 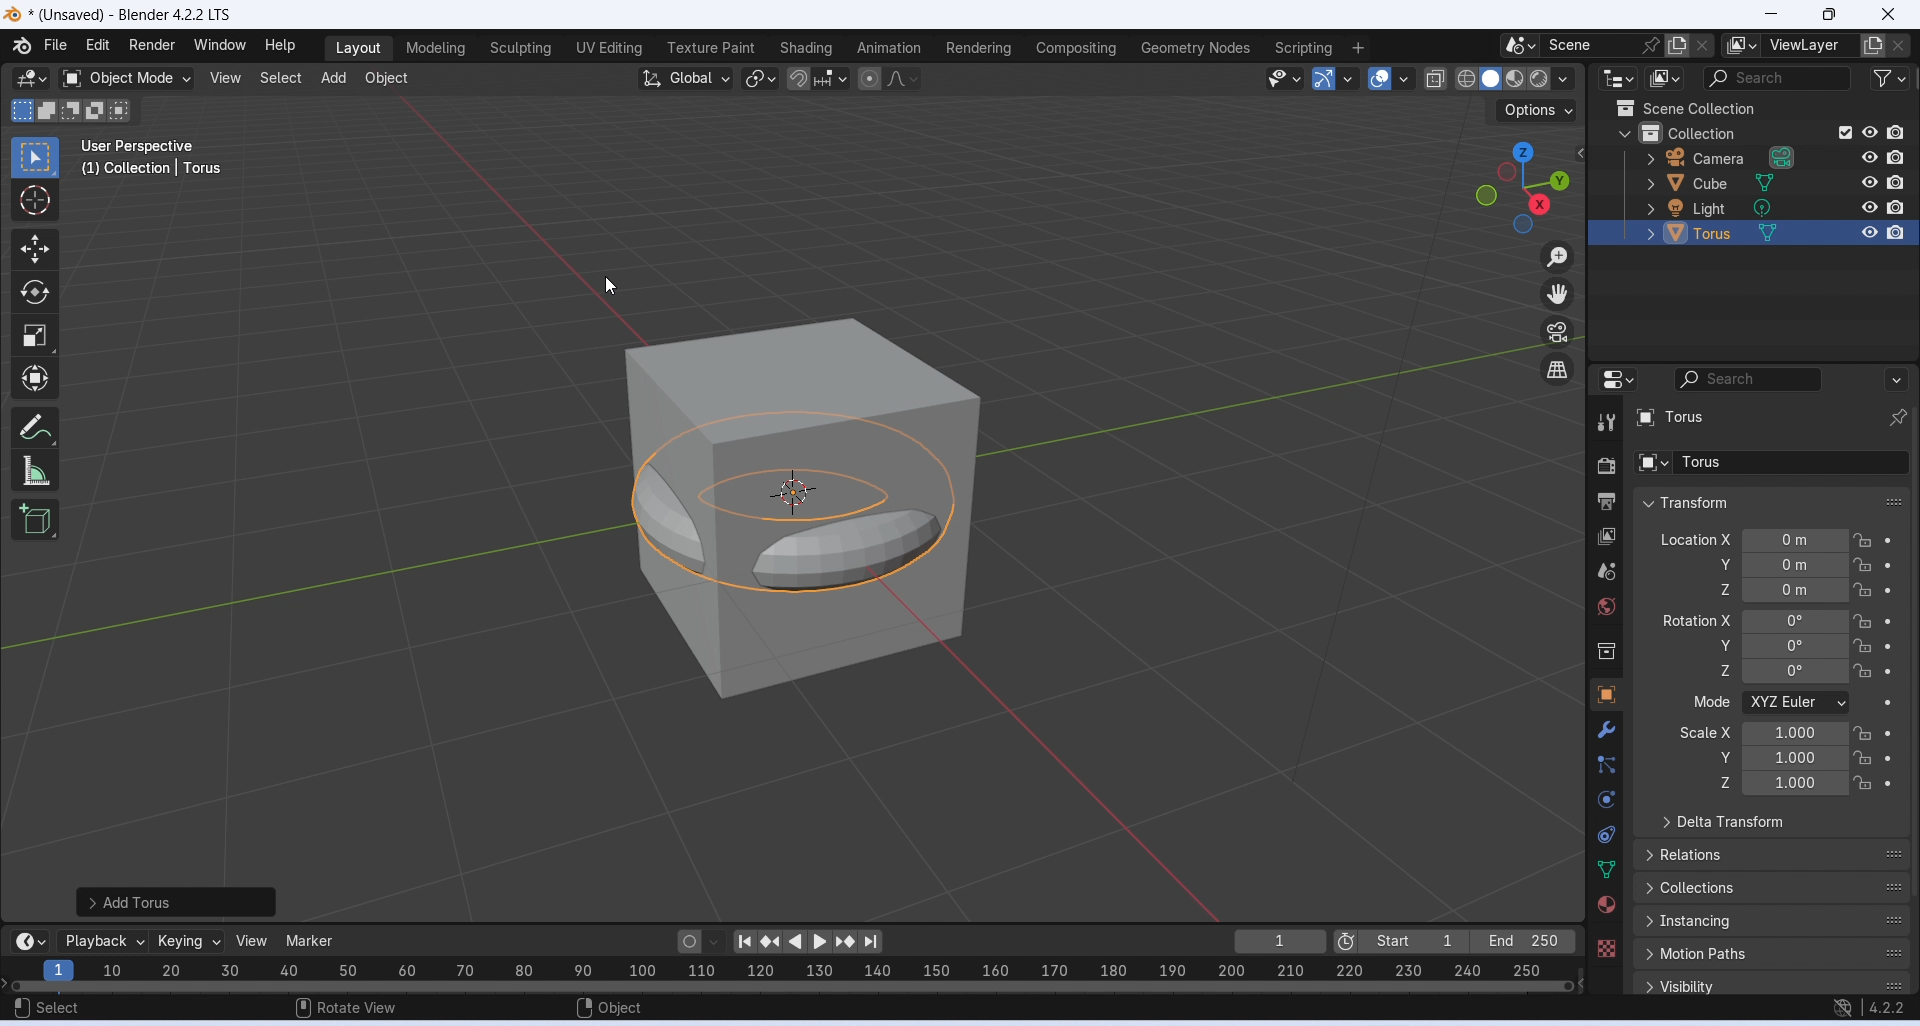 What do you see at coordinates (741, 940) in the screenshot?
I see `Jump to endpoint` at bounding box center [741, 940].